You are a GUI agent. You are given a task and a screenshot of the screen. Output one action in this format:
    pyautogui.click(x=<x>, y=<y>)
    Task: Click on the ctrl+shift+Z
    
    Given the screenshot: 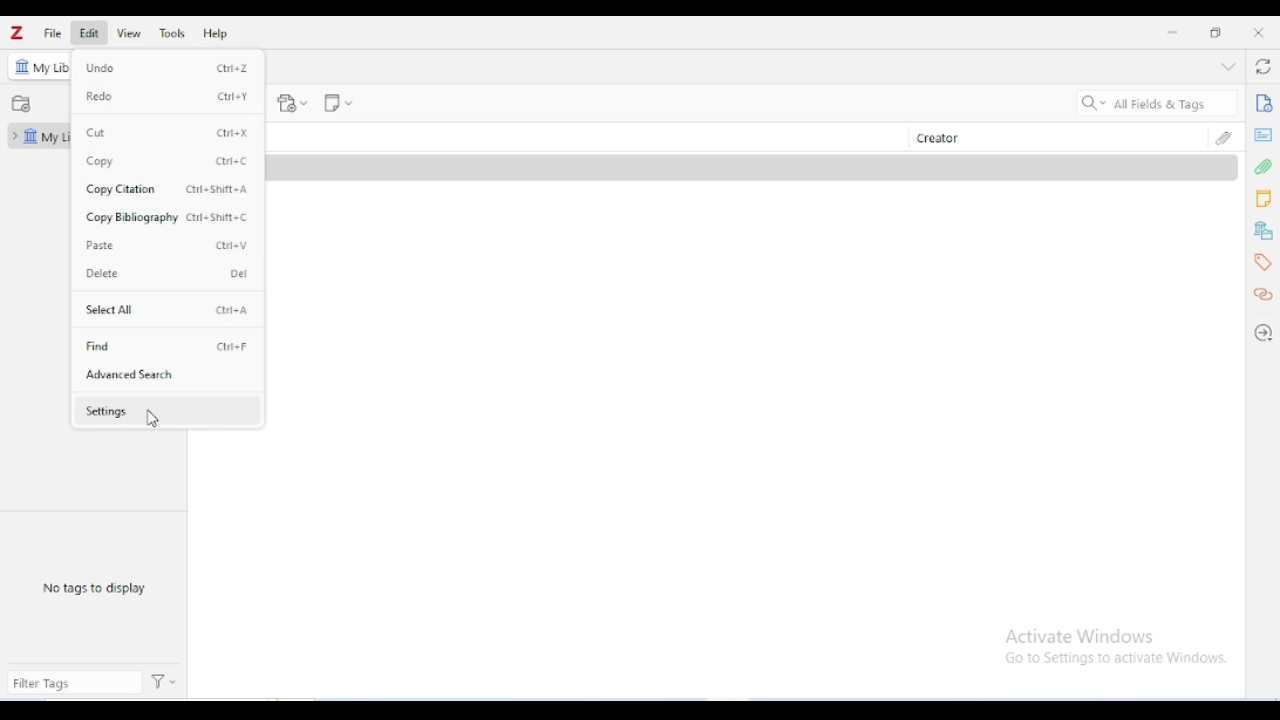 What is the action you would take?
    pyautogui.click(x=218, y=189)
    